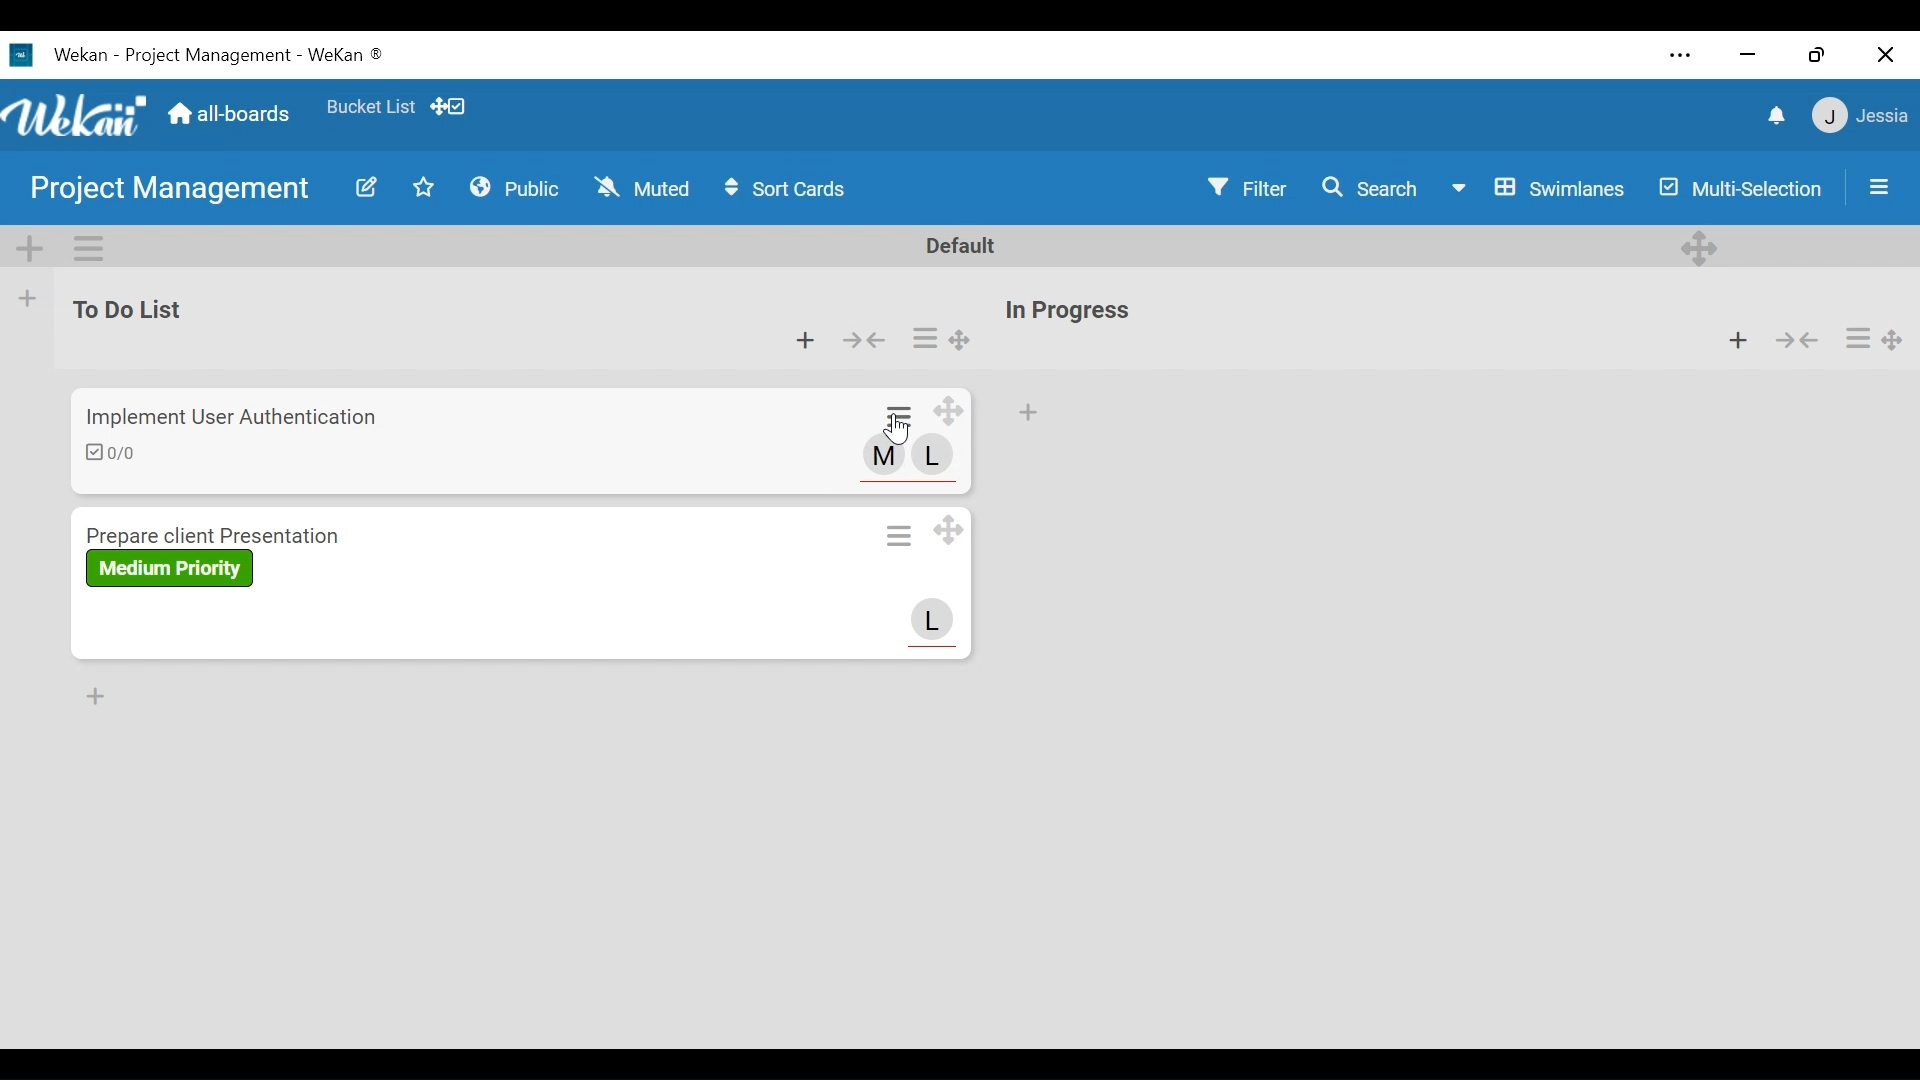  Describe the element at coordinates (1817, 54) in the screenshot. I see `restore` at that location.